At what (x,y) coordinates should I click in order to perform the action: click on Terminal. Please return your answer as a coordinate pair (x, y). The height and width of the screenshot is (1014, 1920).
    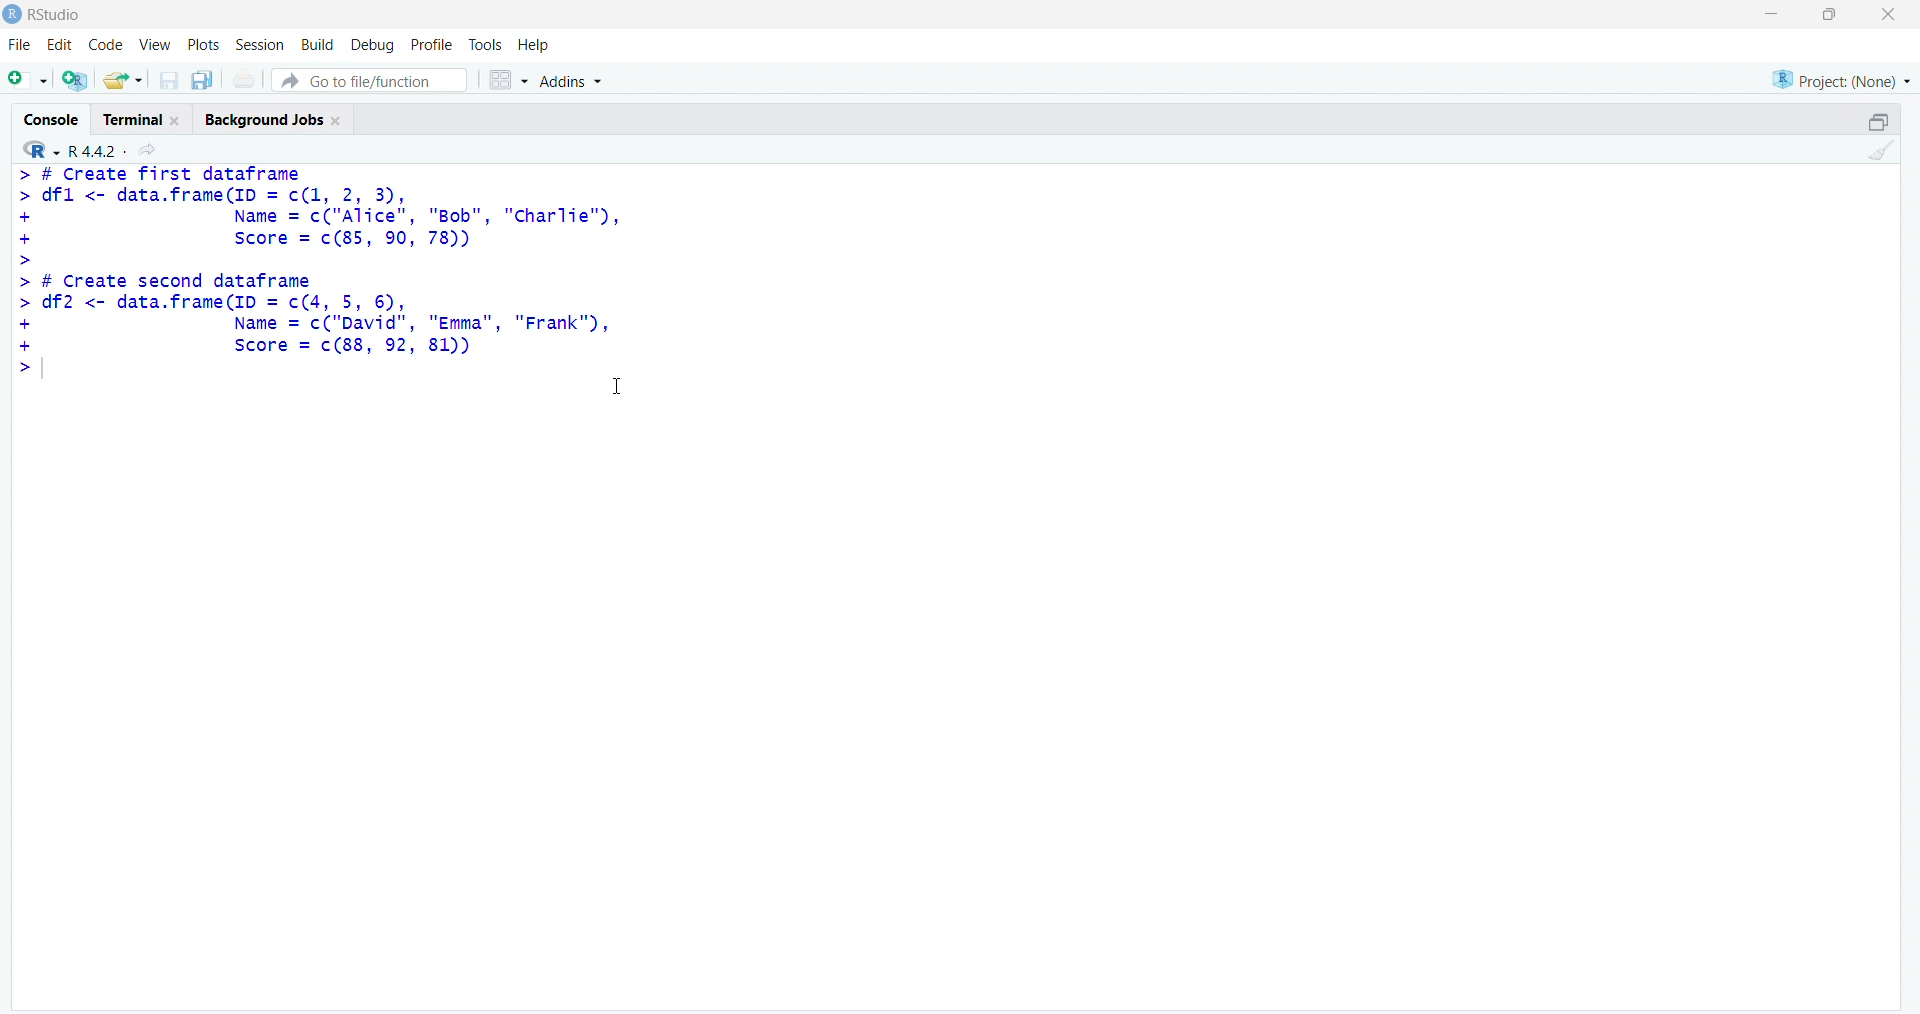
    Looking at the image, I should click on (142, 118).